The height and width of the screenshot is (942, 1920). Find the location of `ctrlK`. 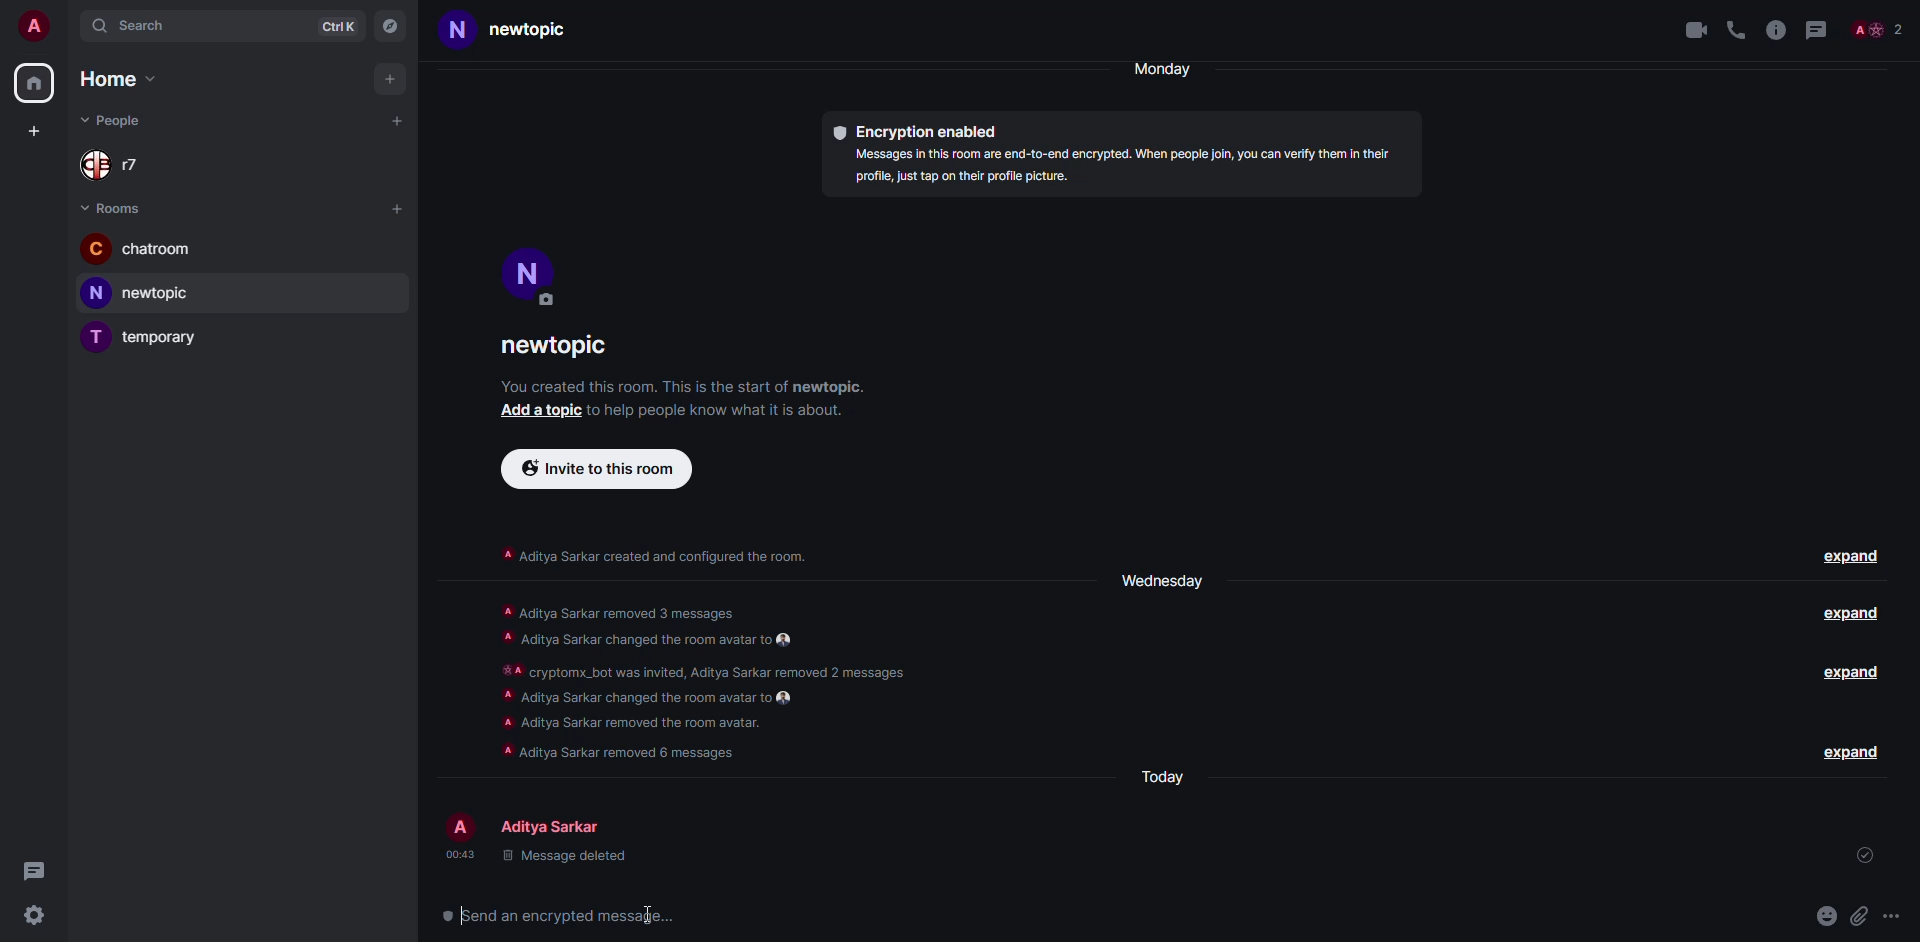

ctrlK is located at coordinates (337, 26).